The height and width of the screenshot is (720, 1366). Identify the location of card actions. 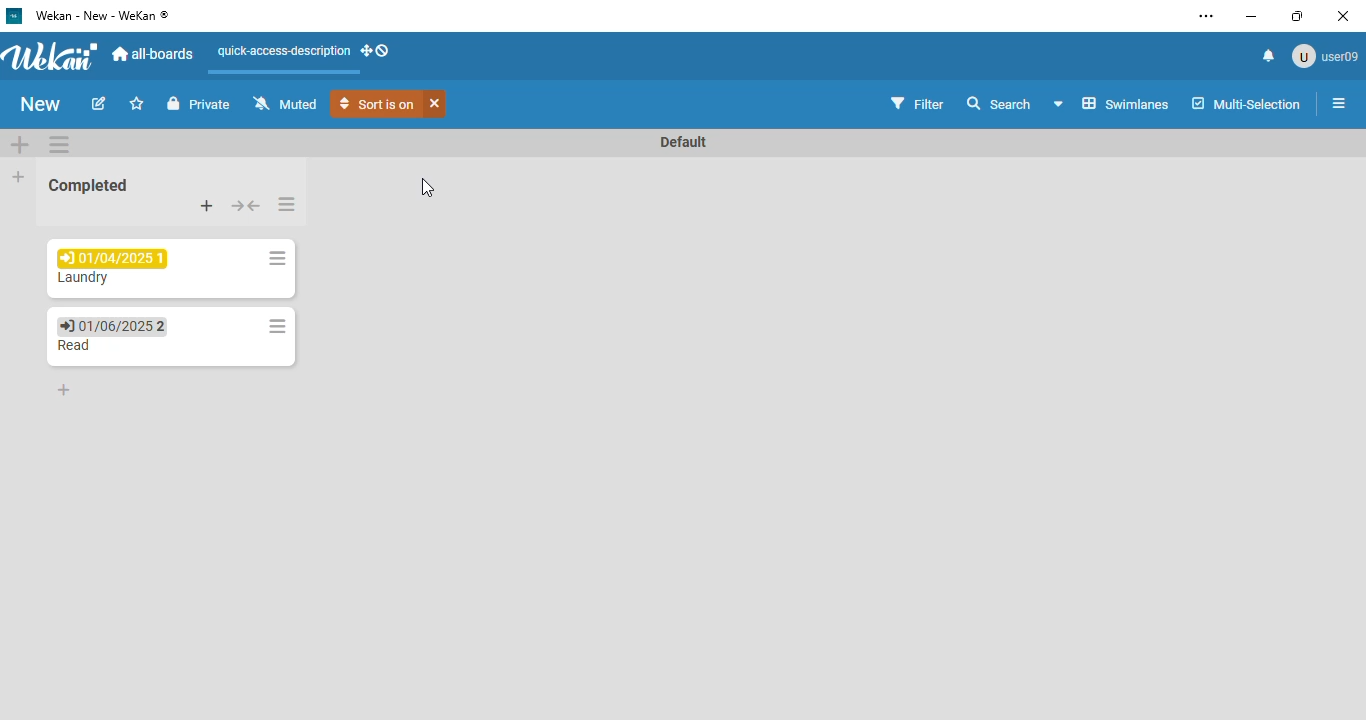
(277, 326).